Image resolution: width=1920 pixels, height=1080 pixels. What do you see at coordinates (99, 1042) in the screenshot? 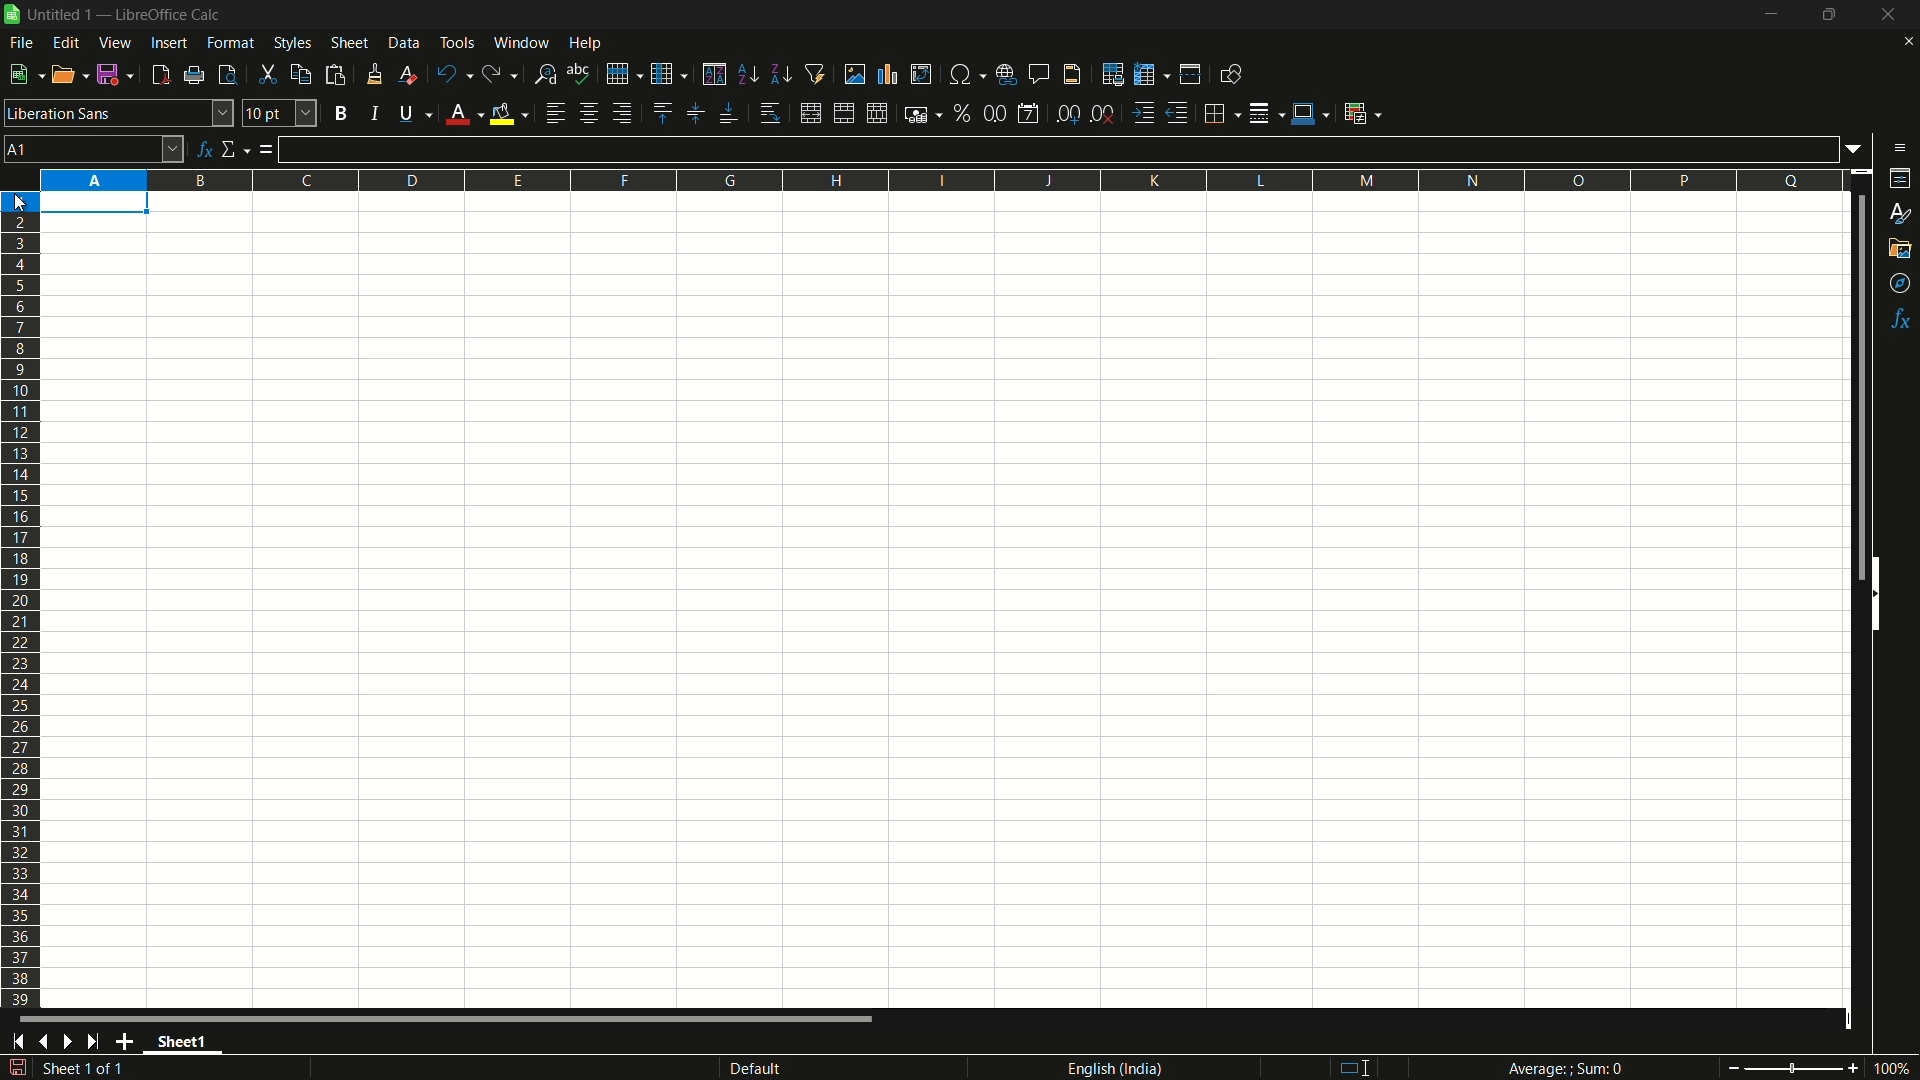
I see `scroll to last sheet` at bounding box center [99, 1042].